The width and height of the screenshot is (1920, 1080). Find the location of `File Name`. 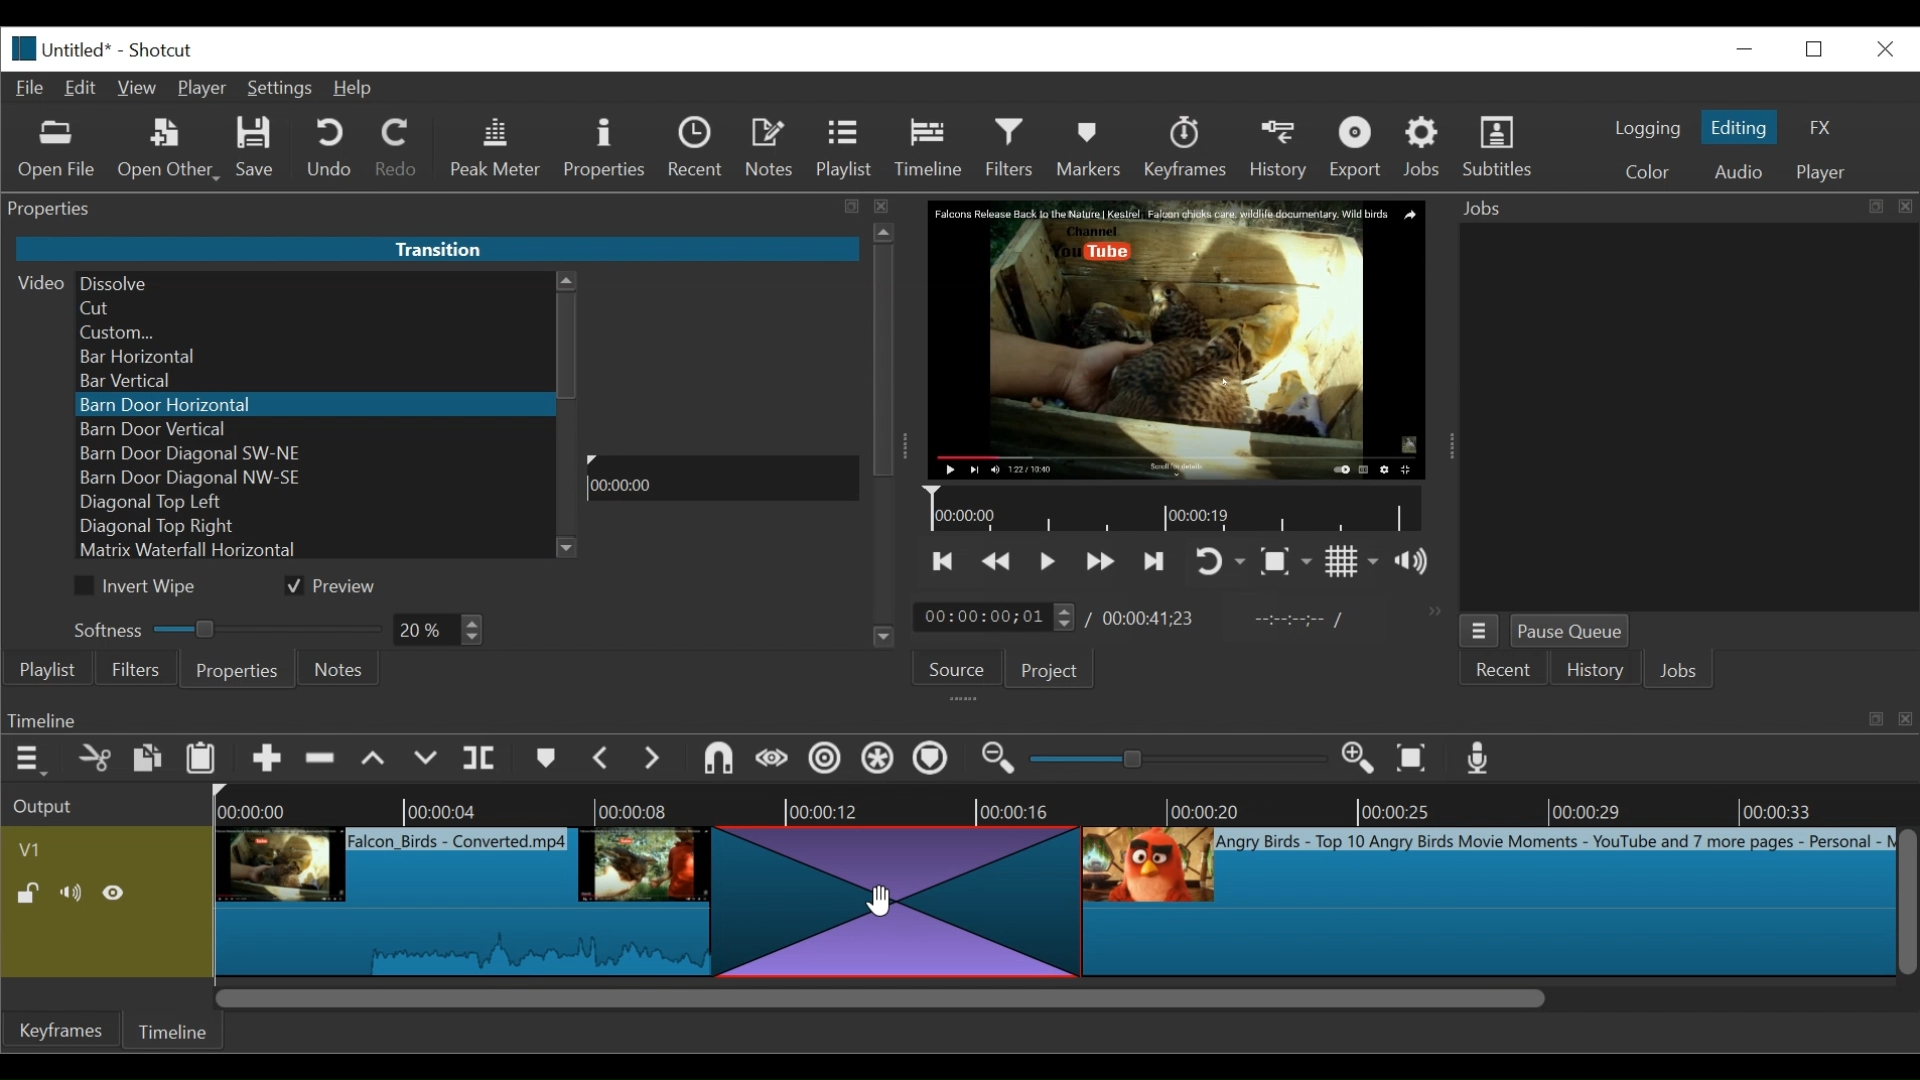

File Name is located at coordinates (83, 47).